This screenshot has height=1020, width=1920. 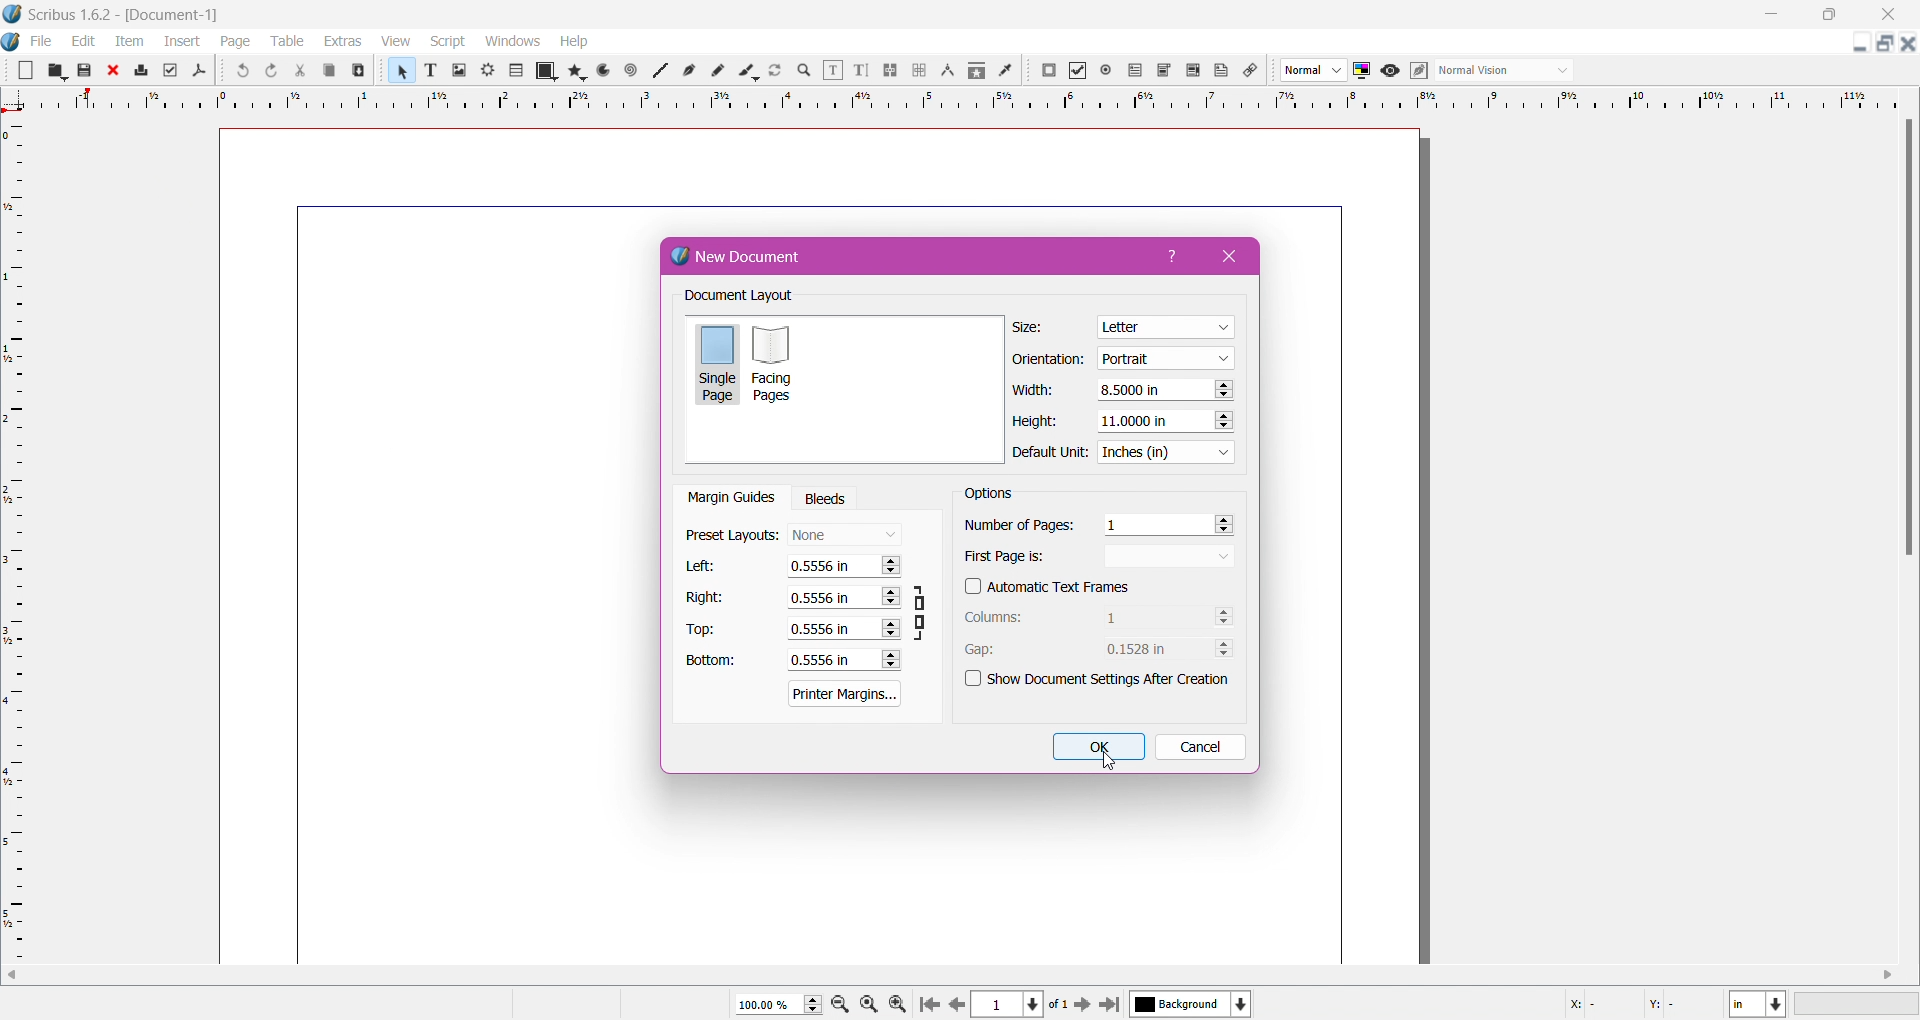 What do you see at coordinates (1201, 747) in the screenshot?
I see `cancel` at bounding box center [1201, 747].